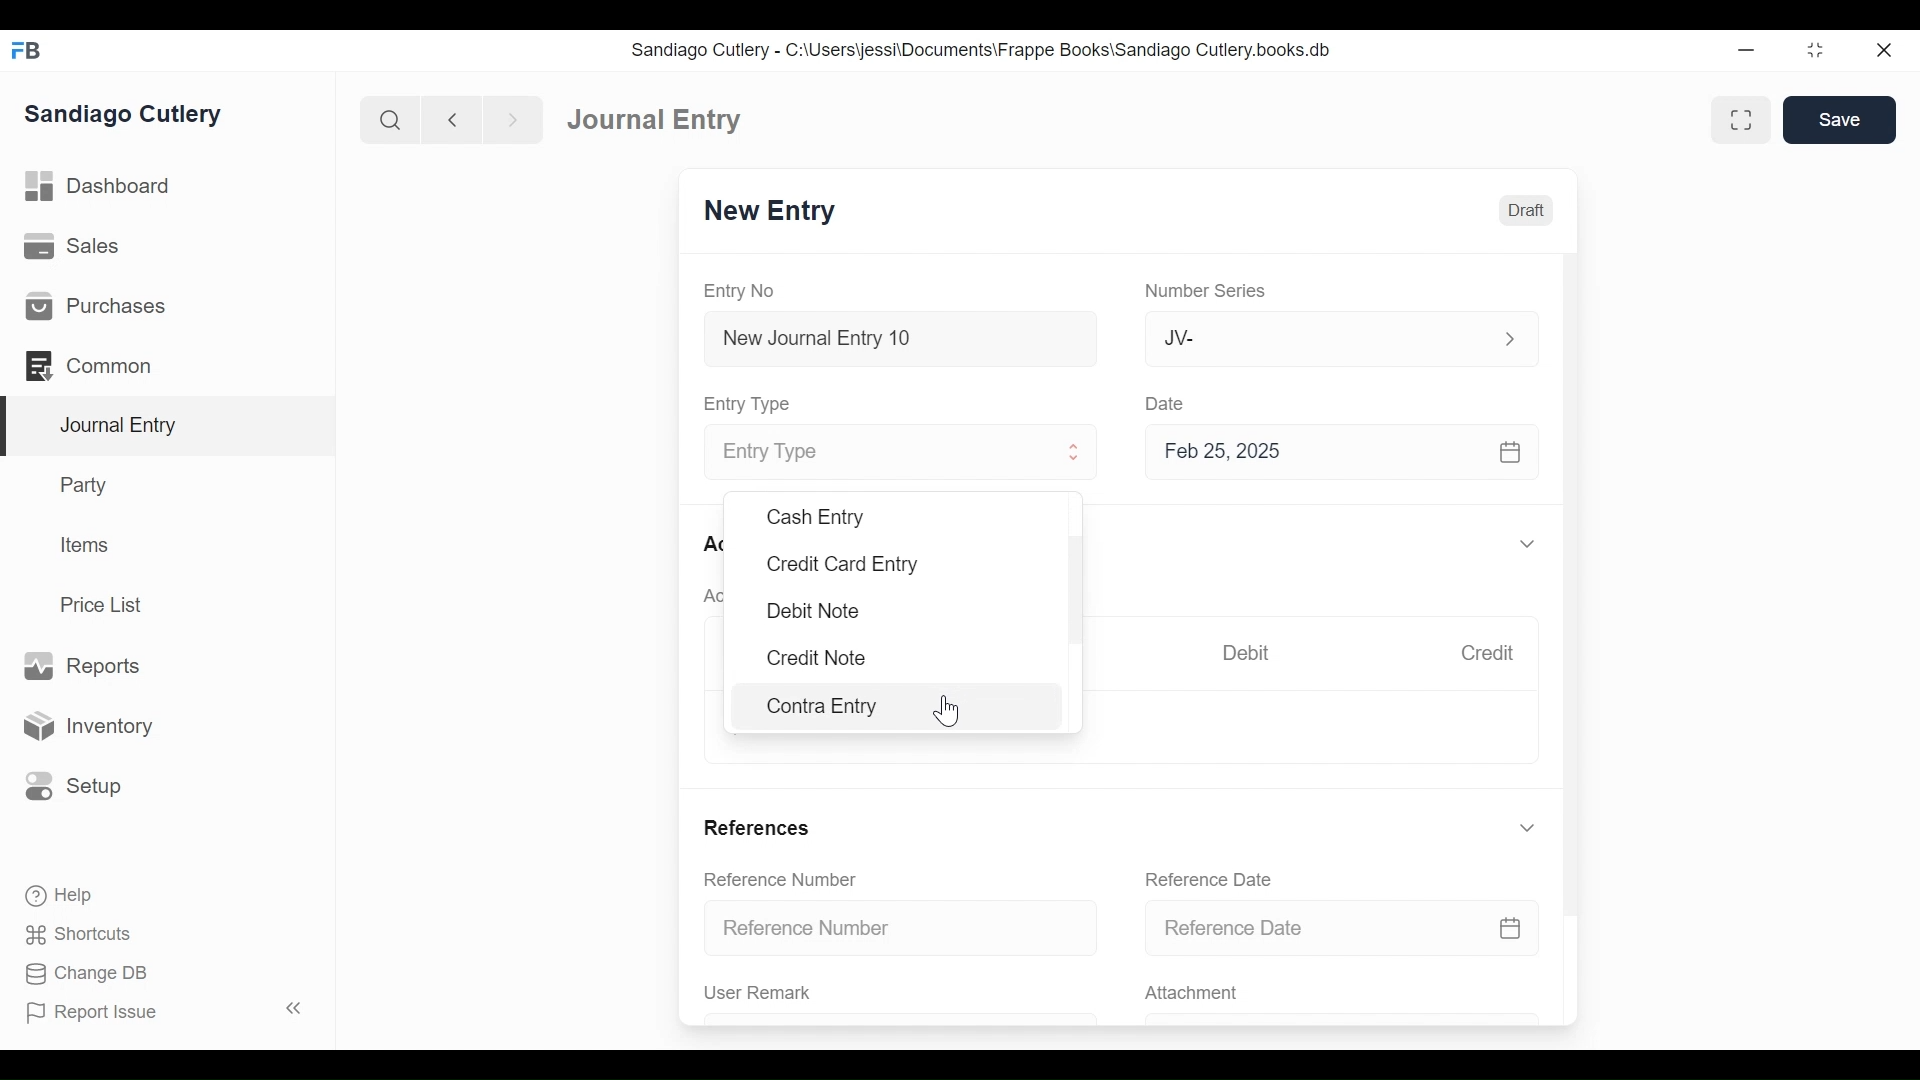 Image resolution: width=1920 pixels, height=1080 pixels. I want to click on Entry Type, so click(877, 453).